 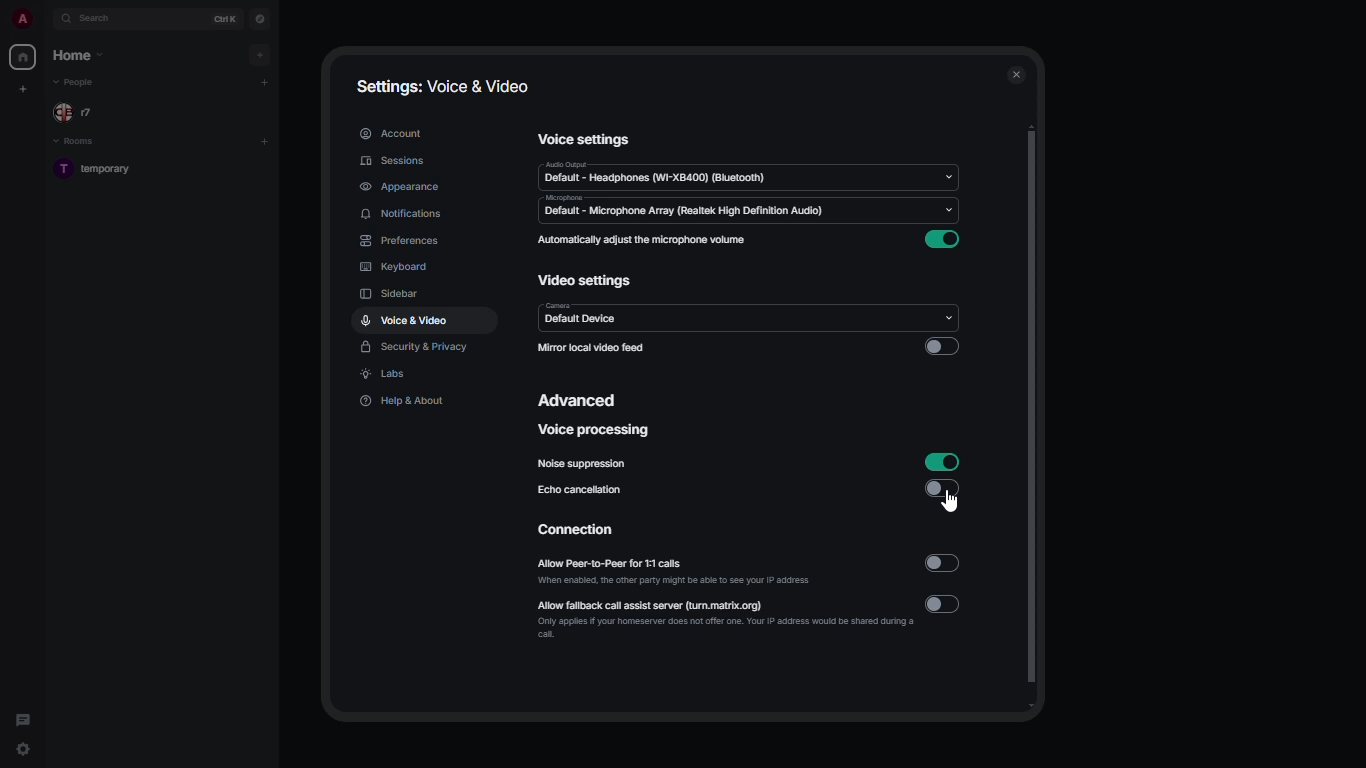 I want to click on automatically adjust the microphone volume, so click(x=643, y=240).